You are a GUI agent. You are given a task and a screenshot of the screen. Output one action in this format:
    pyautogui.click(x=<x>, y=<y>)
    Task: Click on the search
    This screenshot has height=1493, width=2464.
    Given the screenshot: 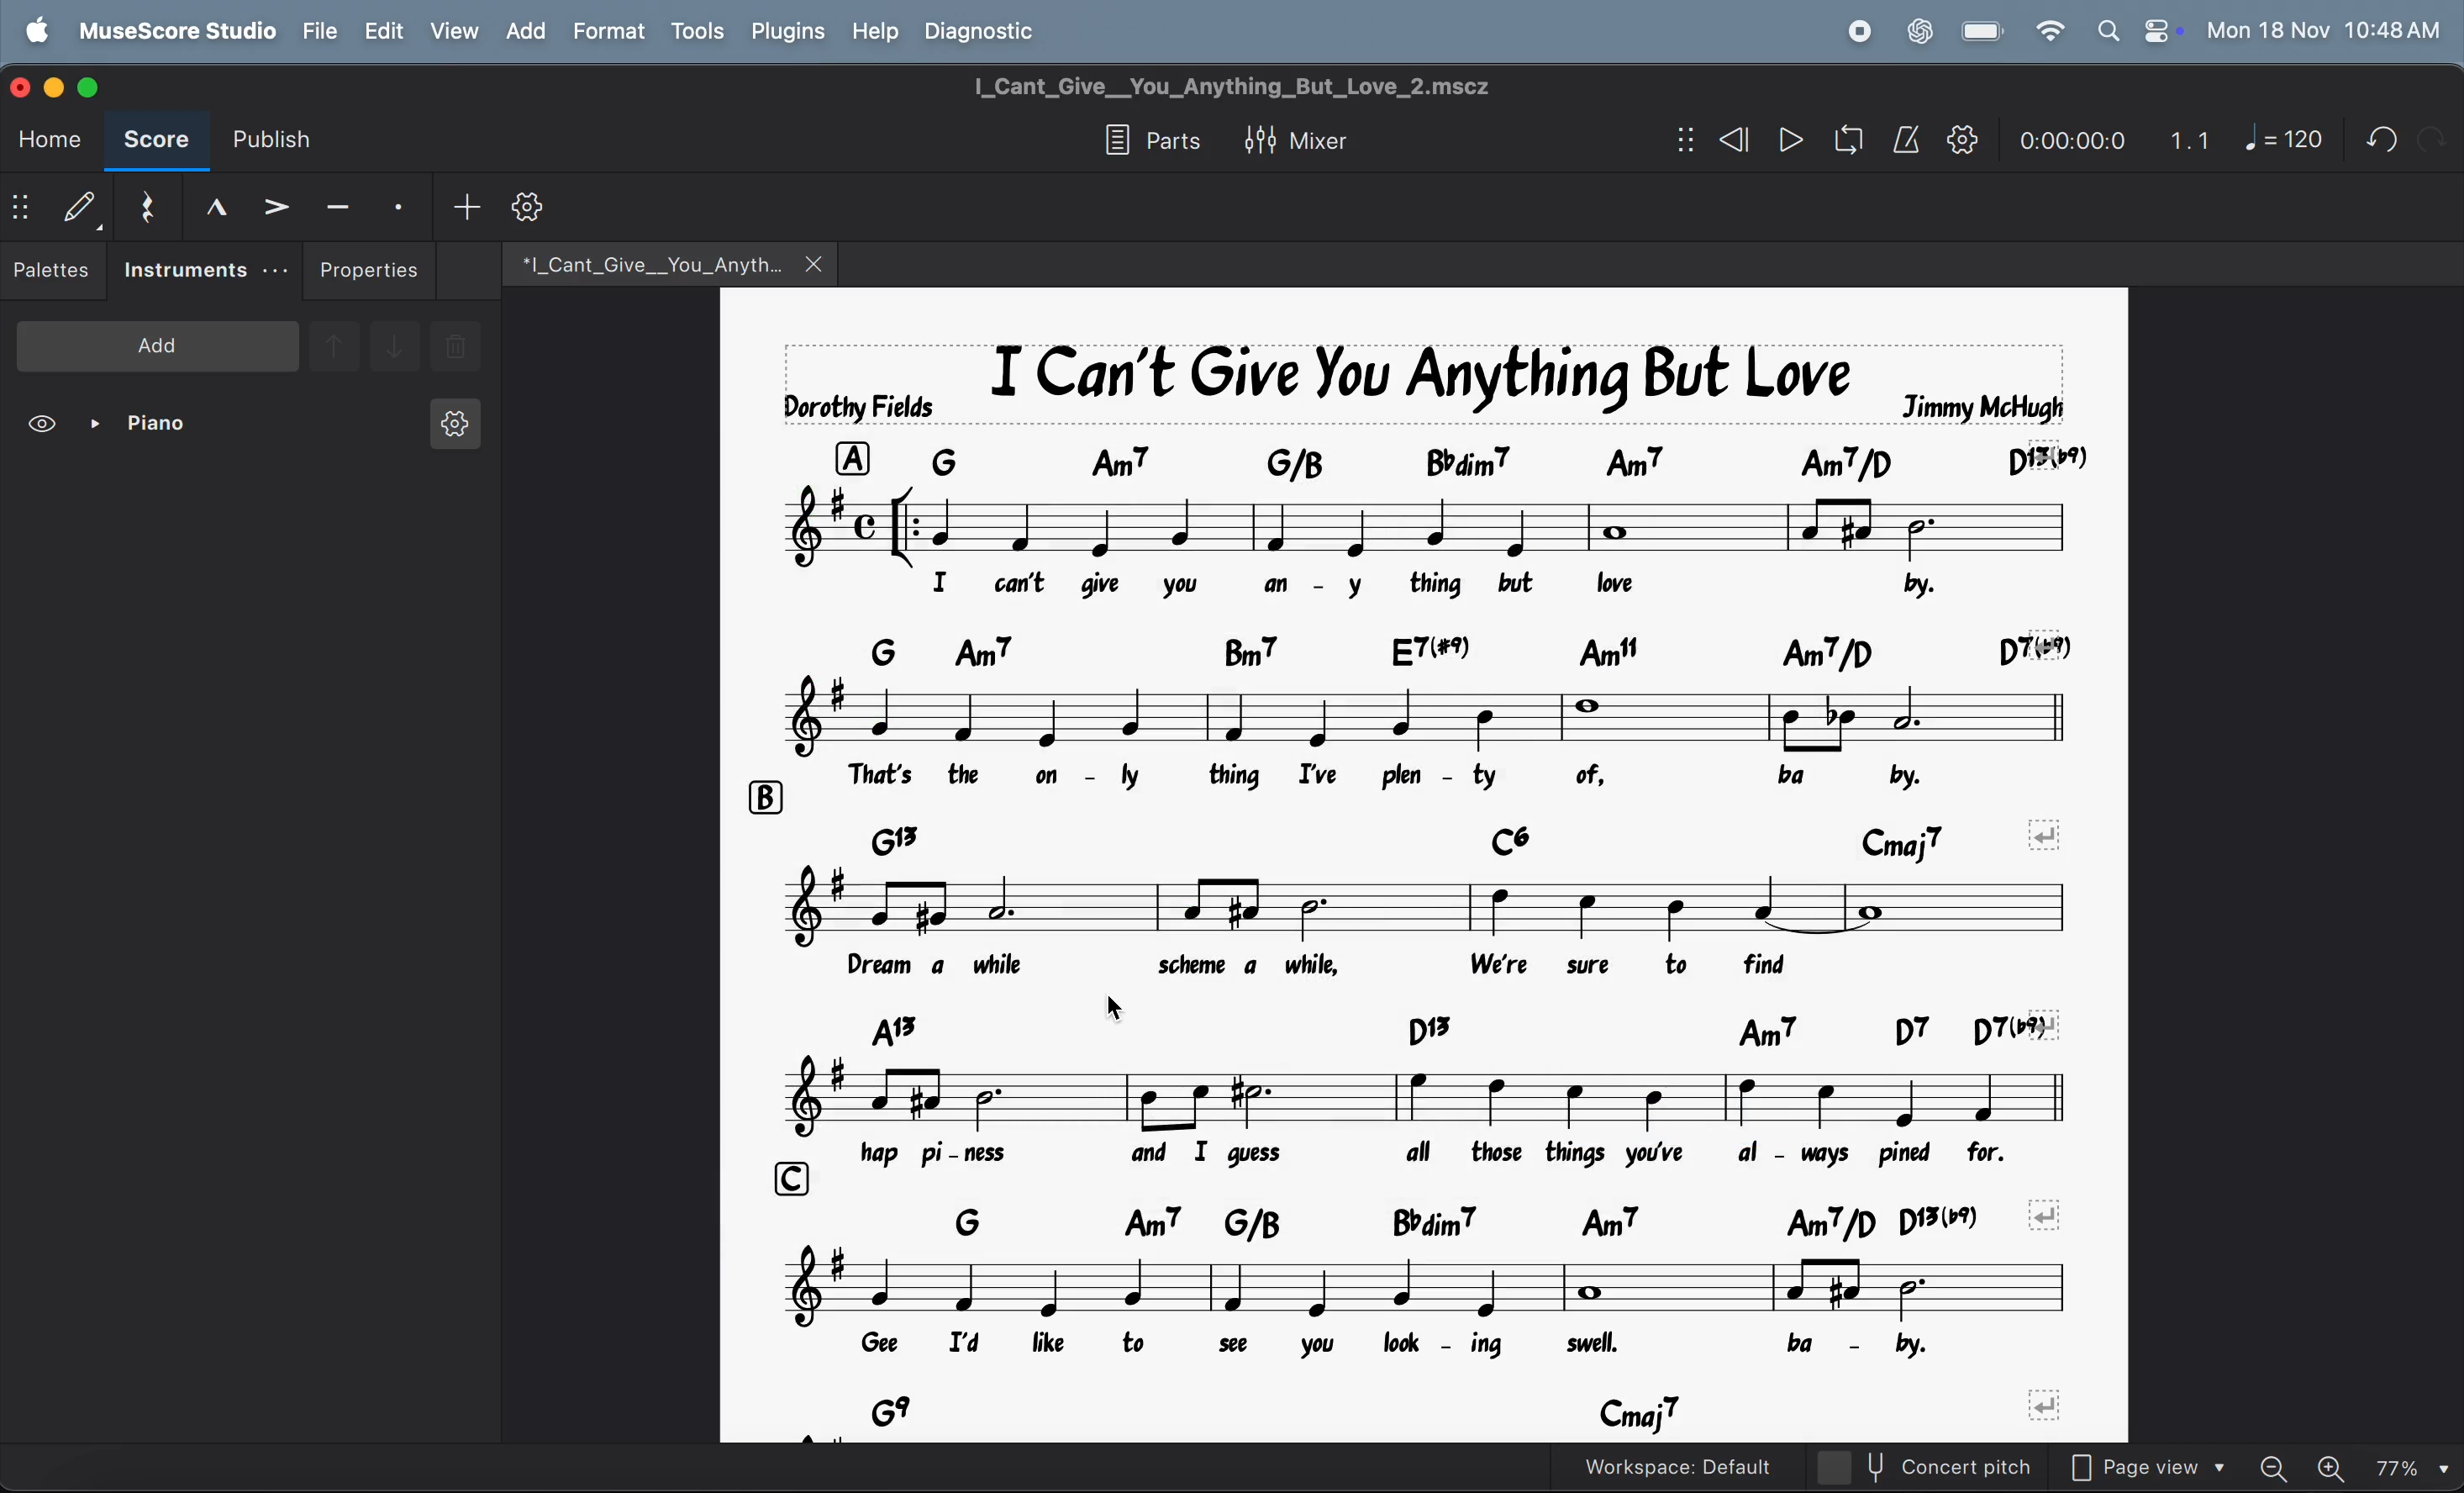 What is the action you would take?
    pyautogui.click(x=2106, y=30)
    